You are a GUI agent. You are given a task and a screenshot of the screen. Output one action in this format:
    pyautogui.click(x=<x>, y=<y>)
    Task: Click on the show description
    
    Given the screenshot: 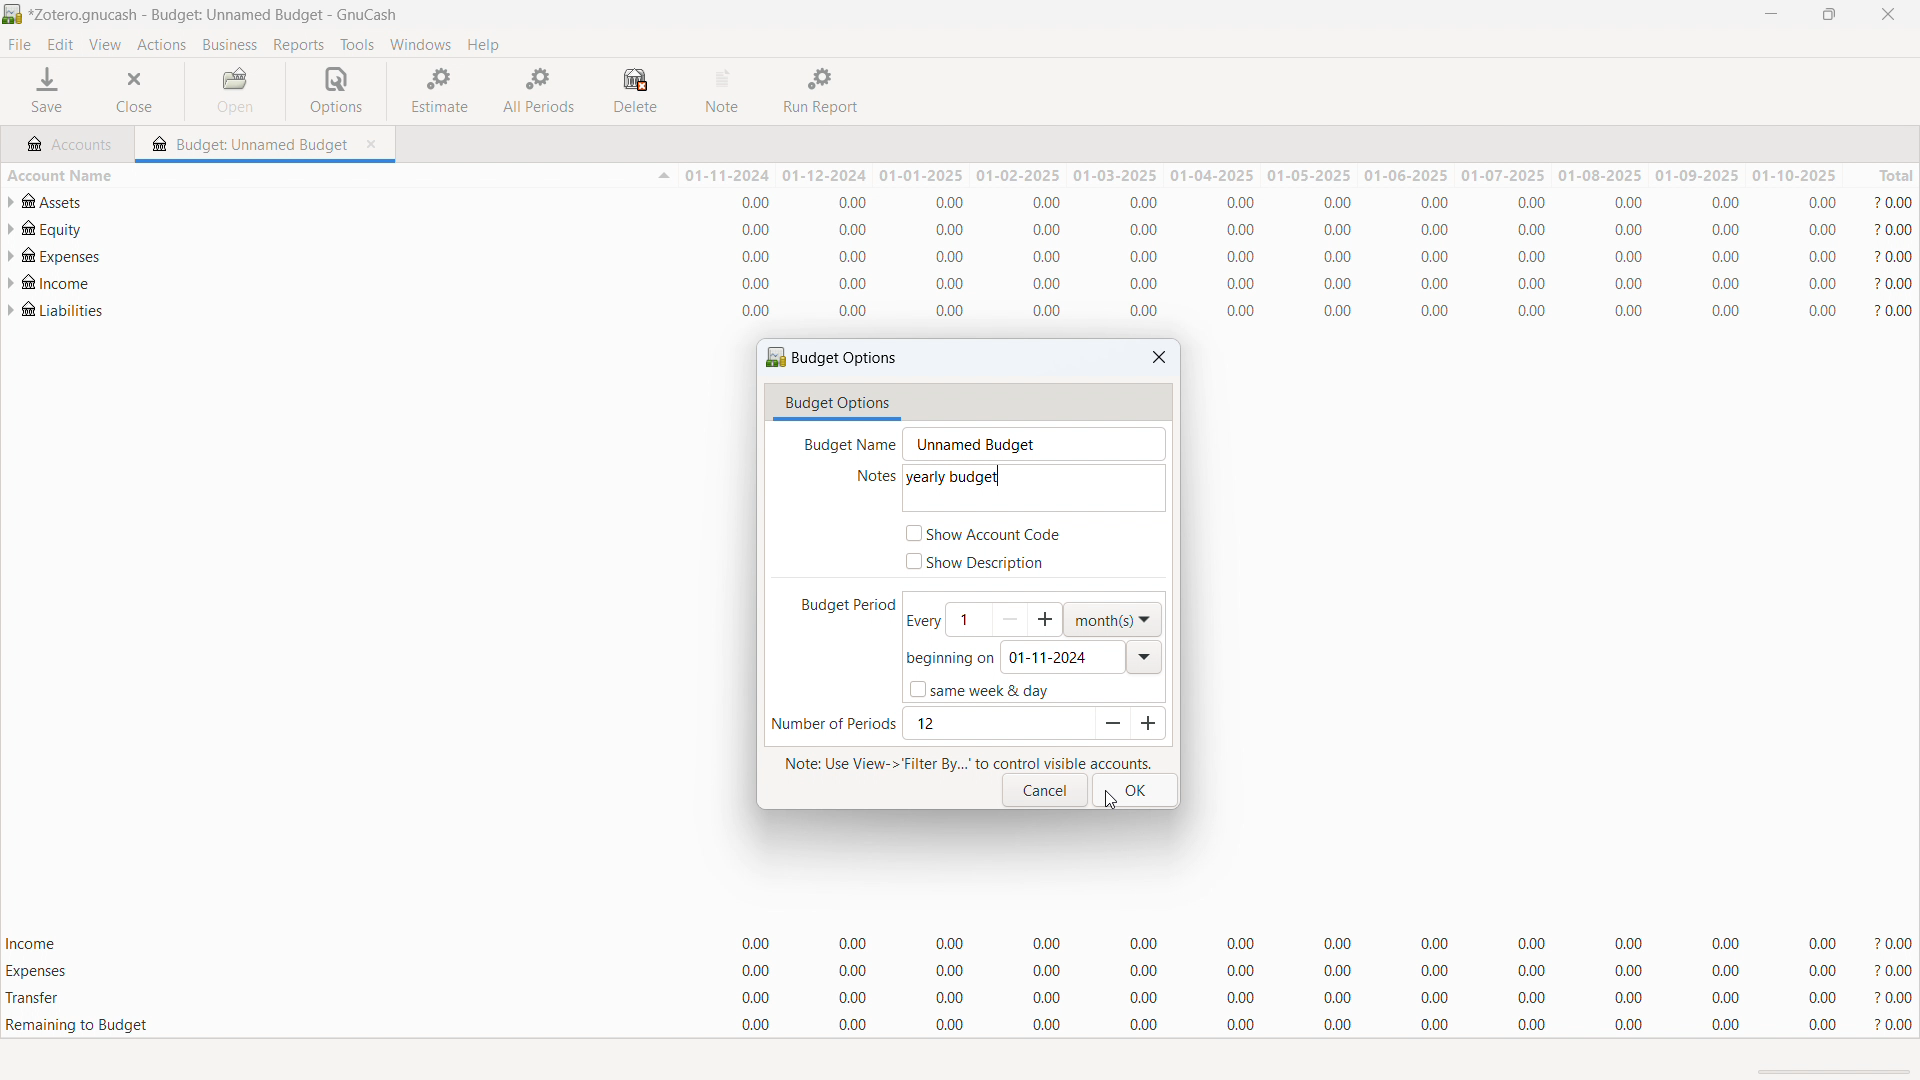 What is the action you would take?
    pyautogui.click(x=977, y=562)
    